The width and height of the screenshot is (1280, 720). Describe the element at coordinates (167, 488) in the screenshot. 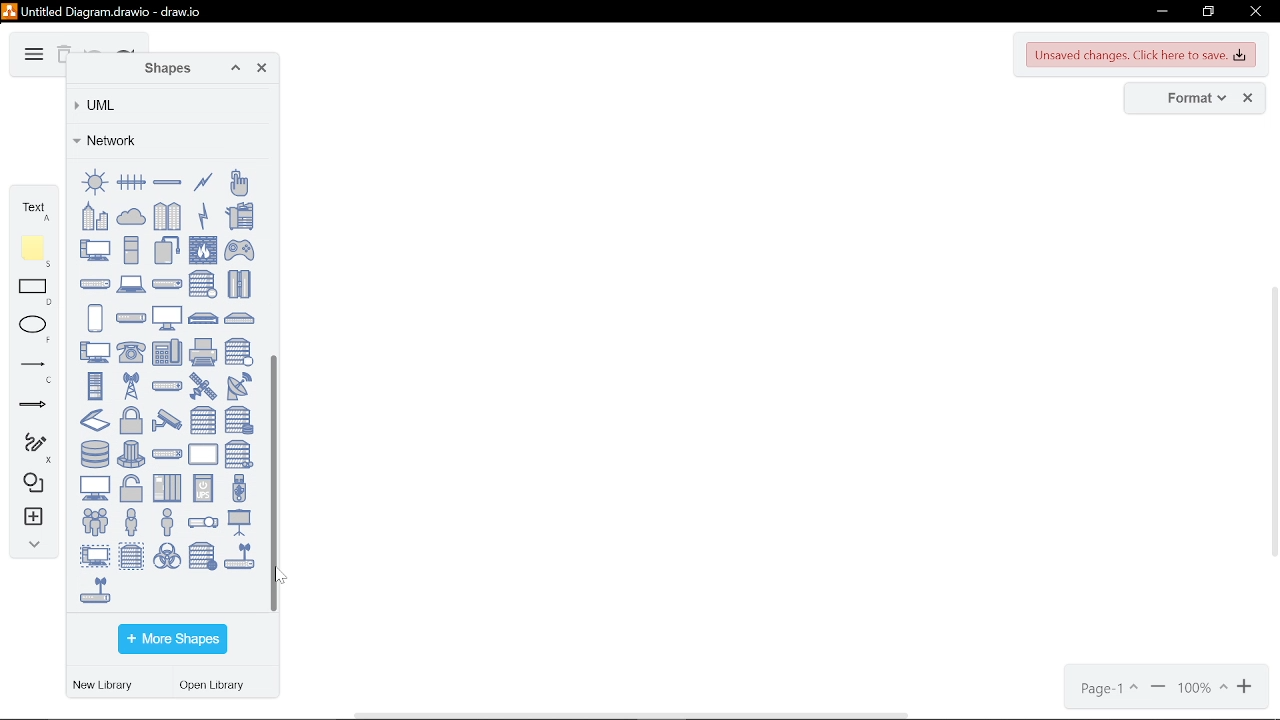

I see `UPS enterprise` at that location.